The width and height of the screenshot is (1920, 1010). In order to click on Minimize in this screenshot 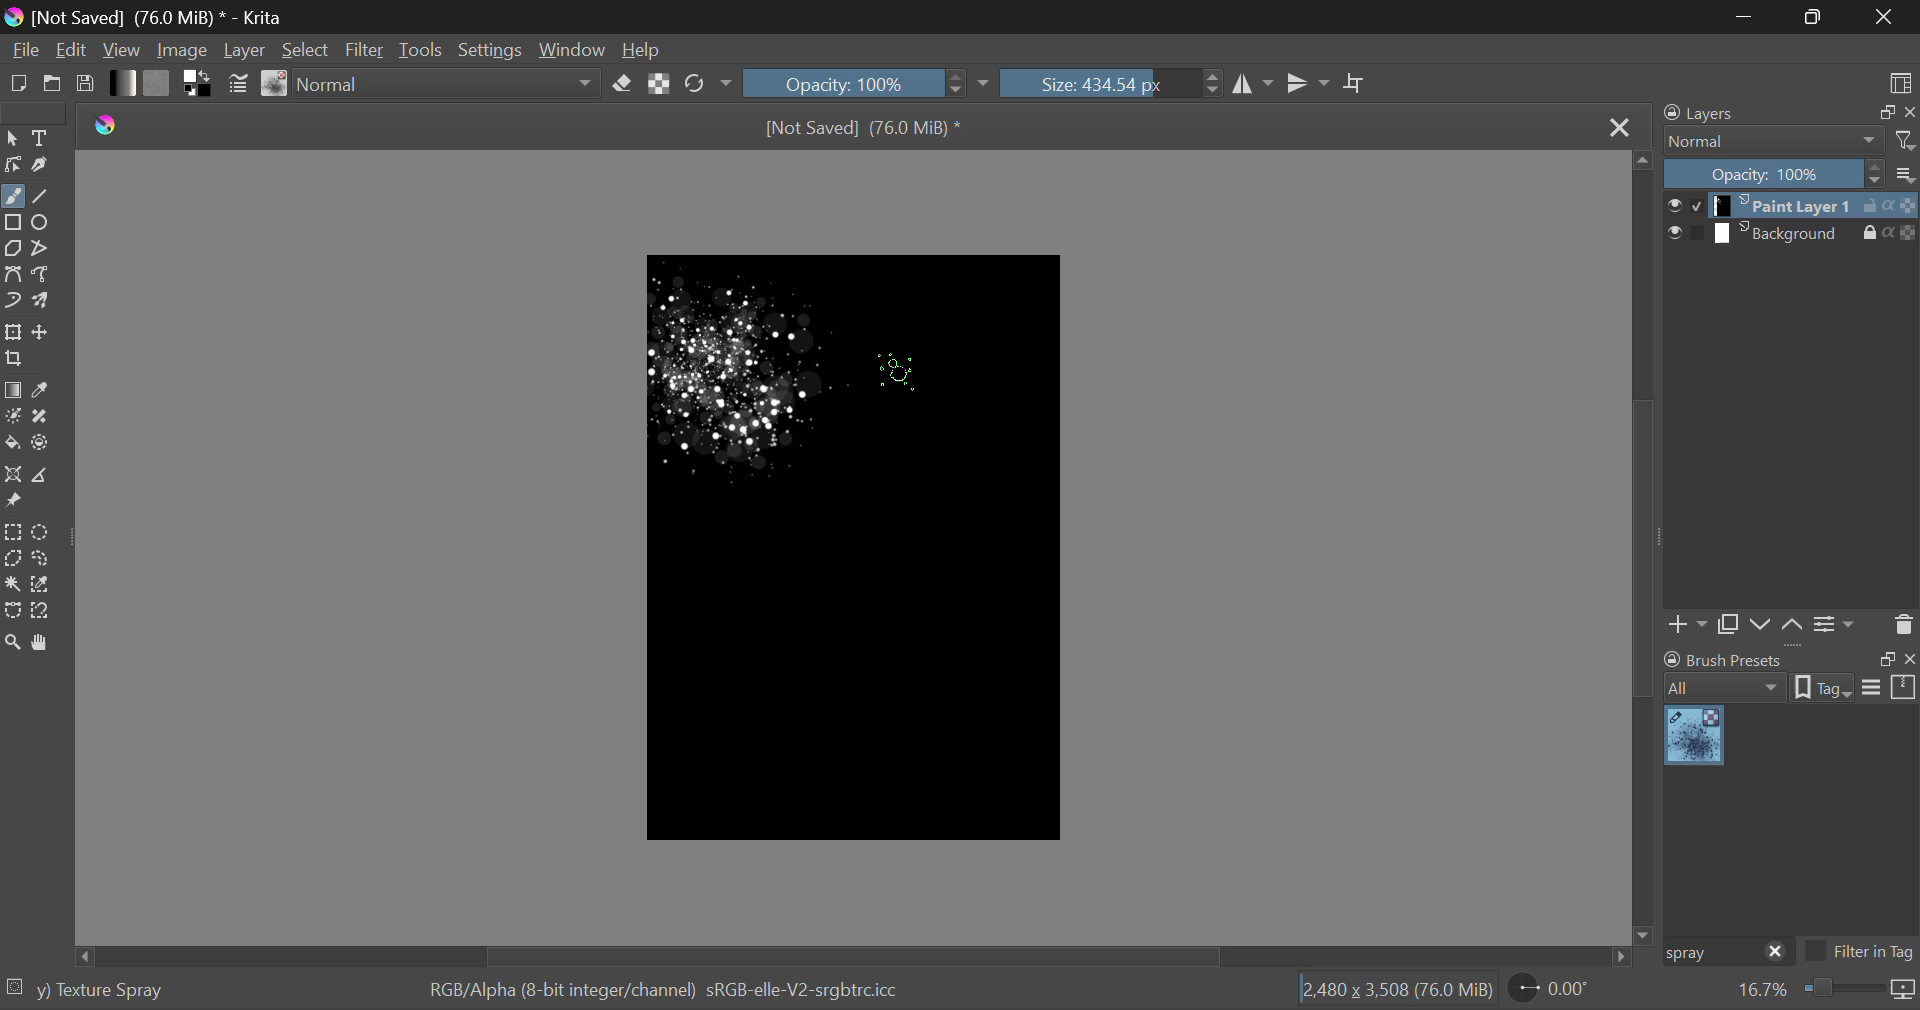, I will do `click(1817, 15)`.